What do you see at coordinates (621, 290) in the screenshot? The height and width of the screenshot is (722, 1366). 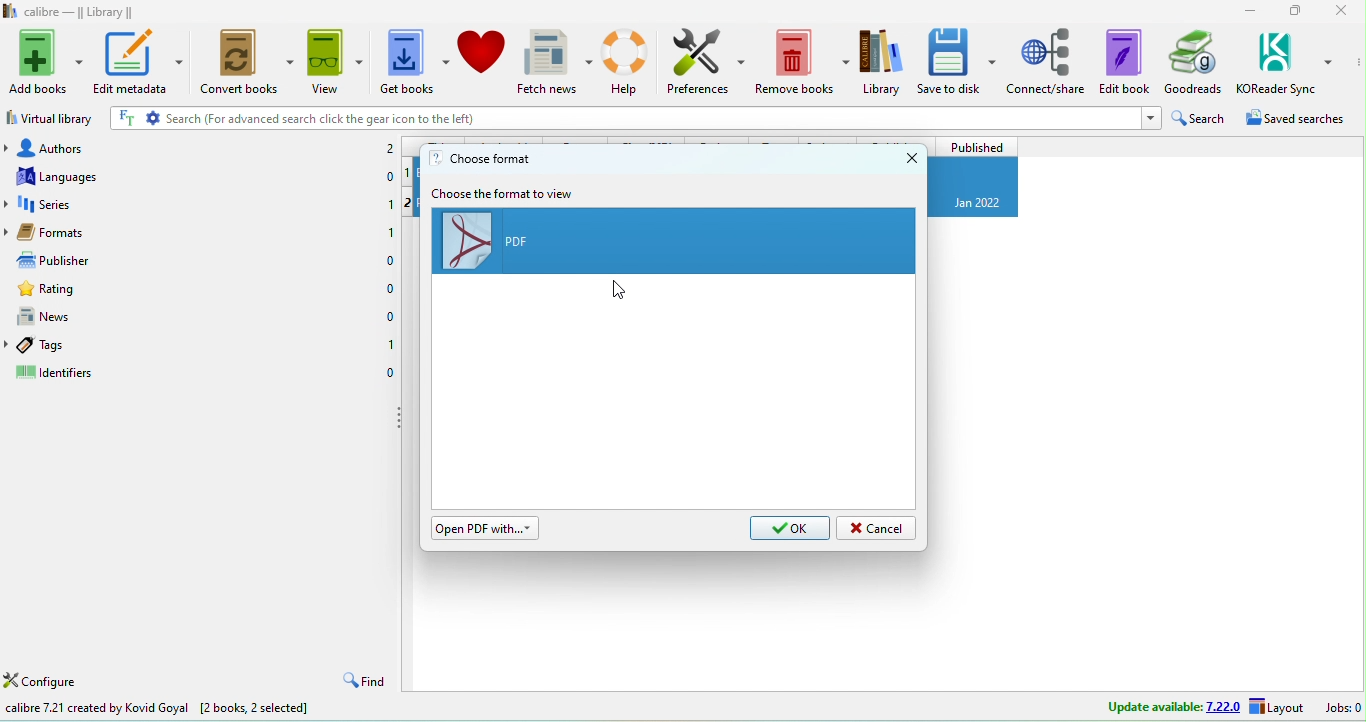 I see `cursor` at bounding box center [621, 290].